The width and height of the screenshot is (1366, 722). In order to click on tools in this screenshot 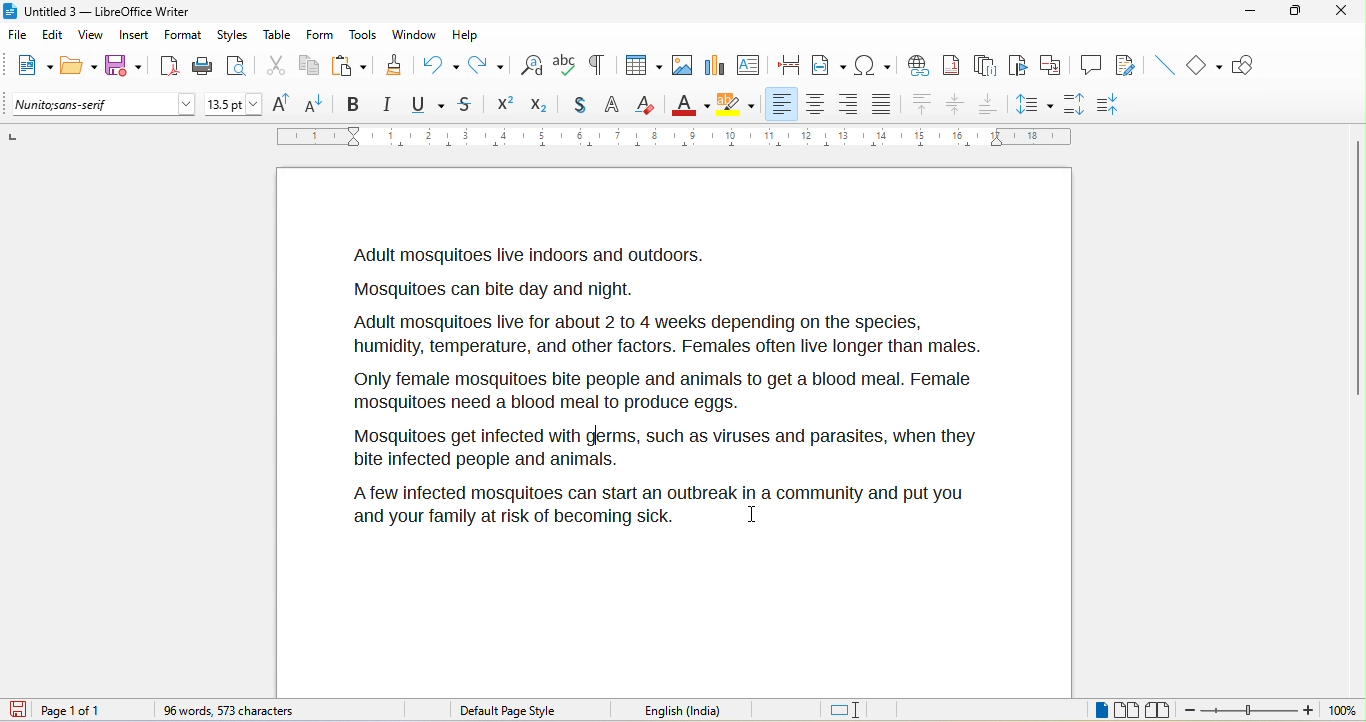, I will do `click(365, 36)`.